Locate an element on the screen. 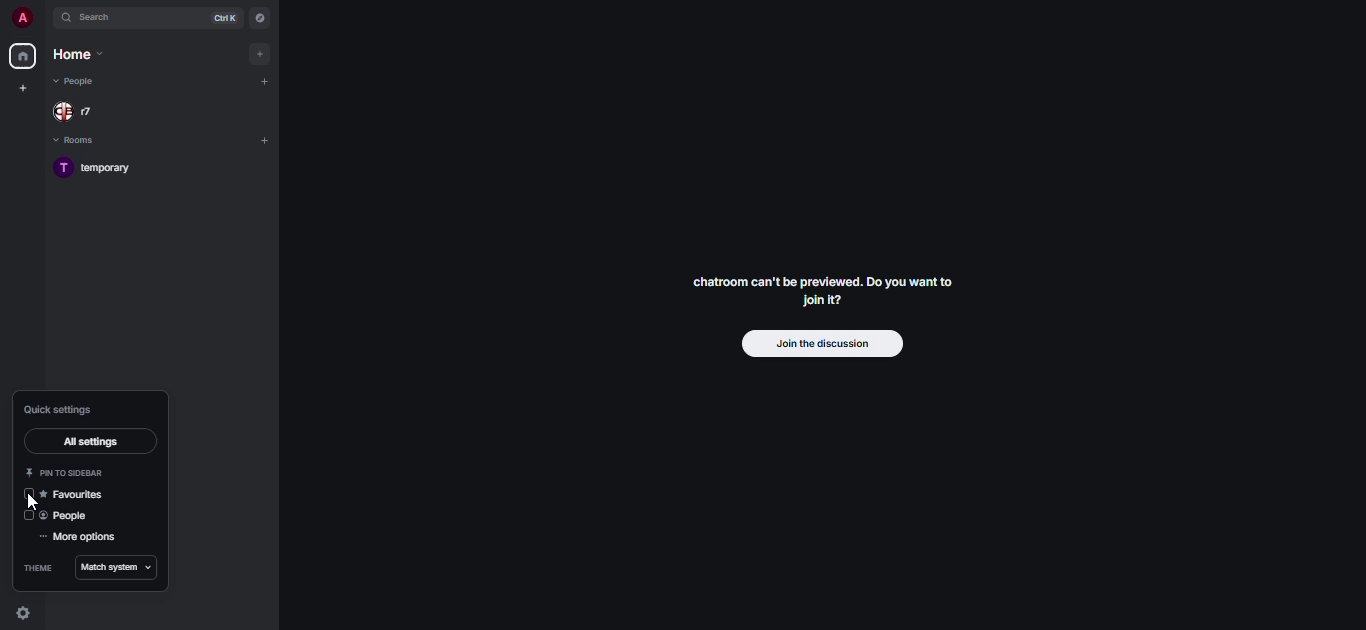 The height and width of the screenshot is (630, 1366). home is located at coordinates (75, 55).